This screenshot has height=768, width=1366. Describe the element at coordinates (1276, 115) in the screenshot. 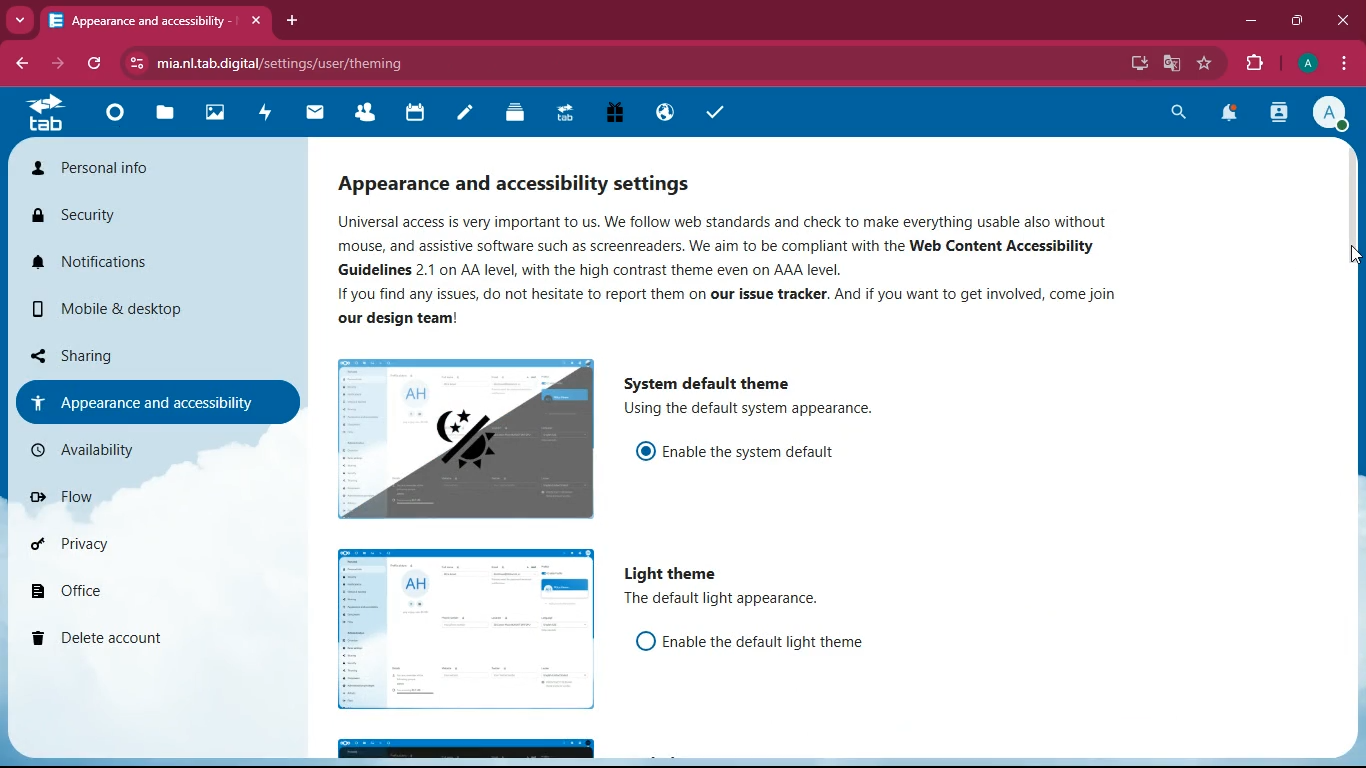

I see `activity` at that location.